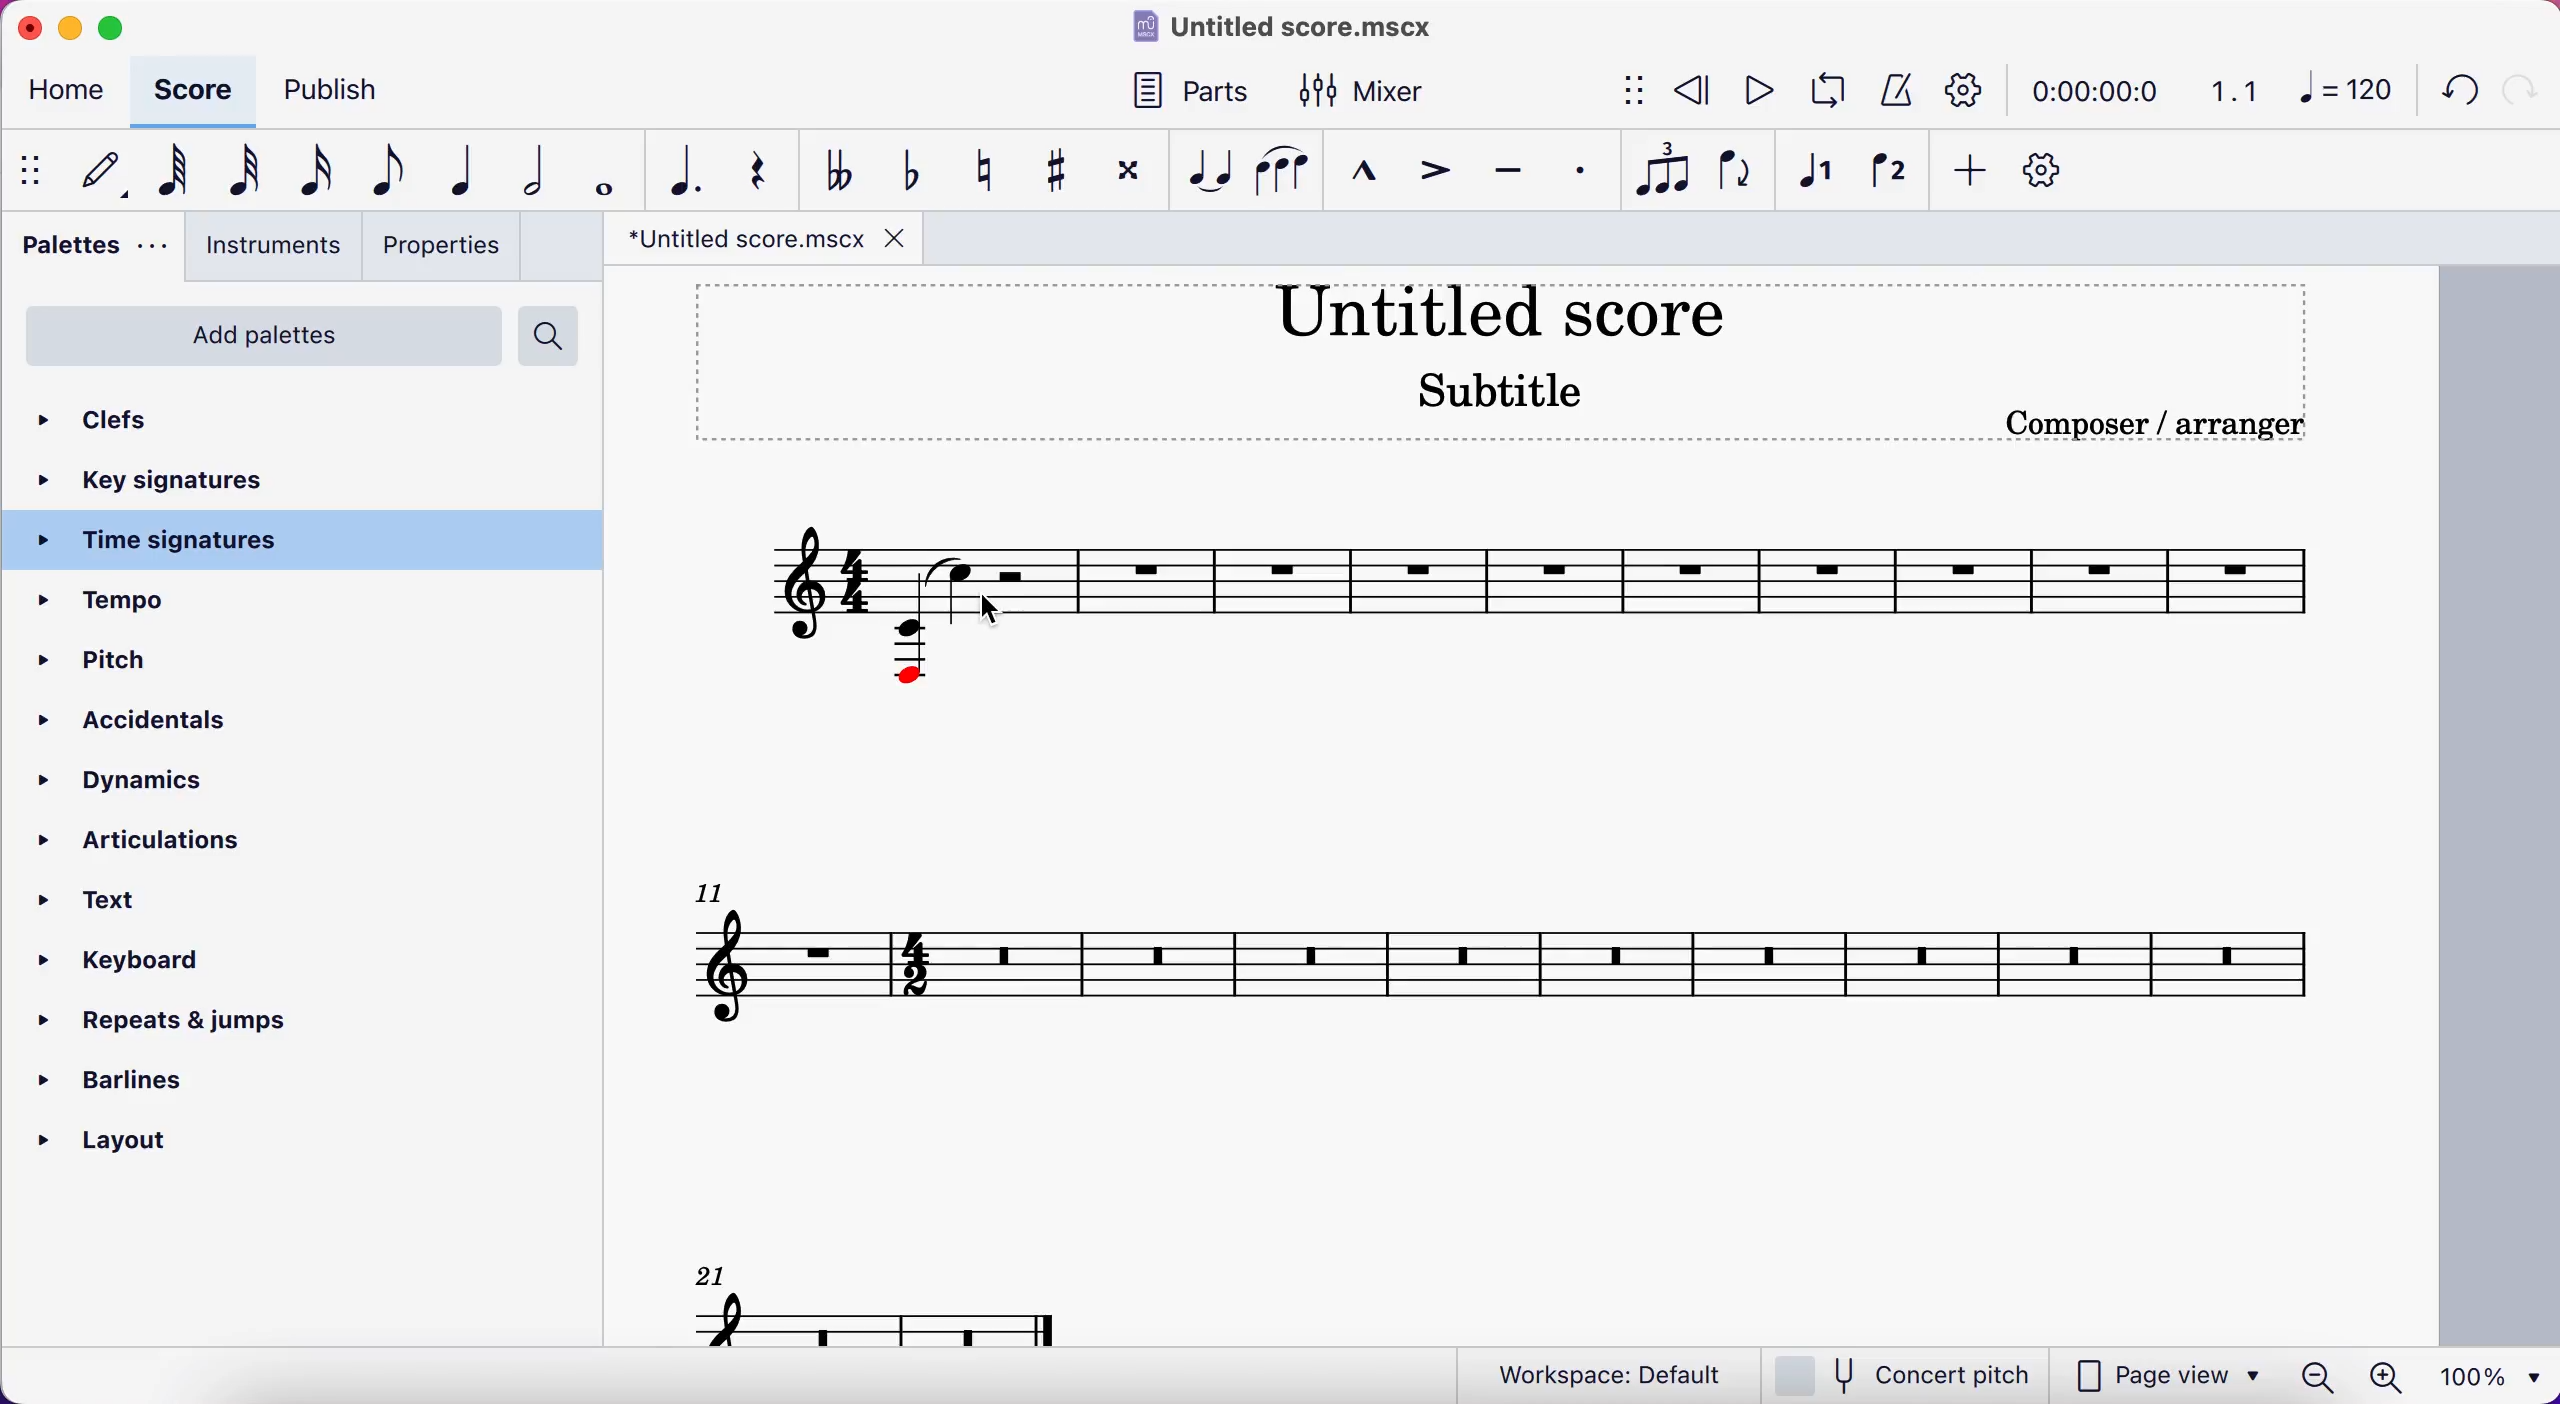 The width and height of the screenshot is (2560, 1404). Describe the element at coordinates (27, 28) in the screenshot. I see `close` at that location.